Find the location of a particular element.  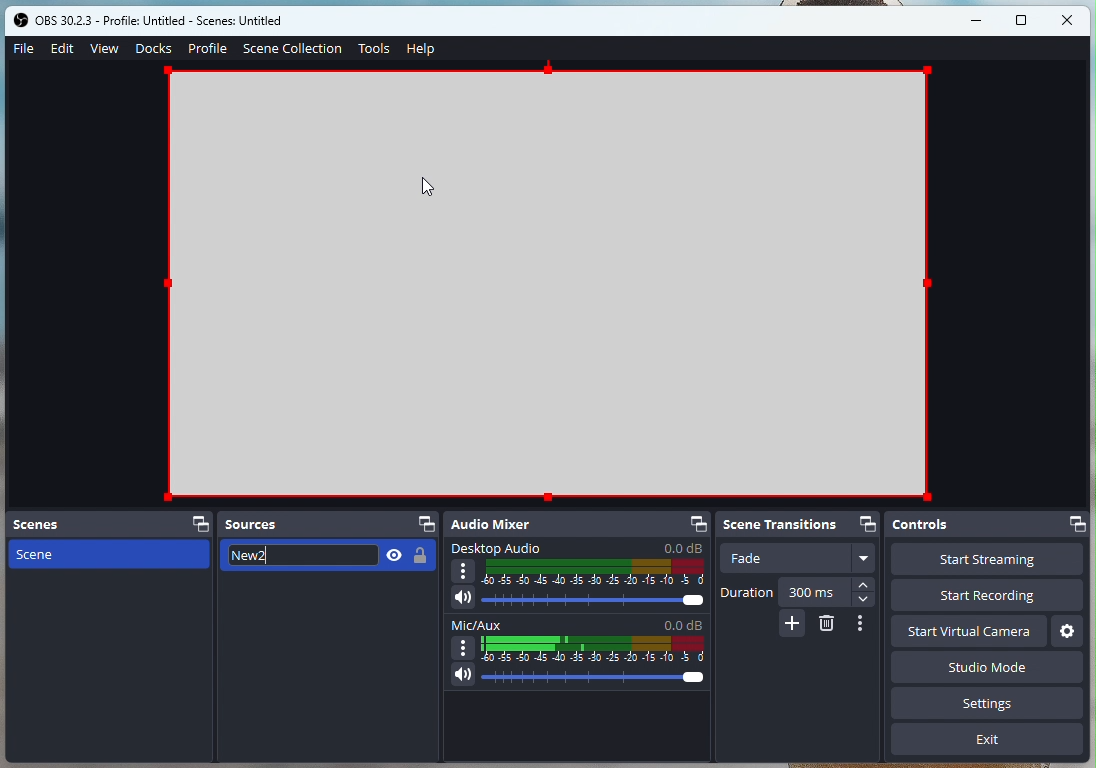

Scenes is located at coordinates (109, 524).